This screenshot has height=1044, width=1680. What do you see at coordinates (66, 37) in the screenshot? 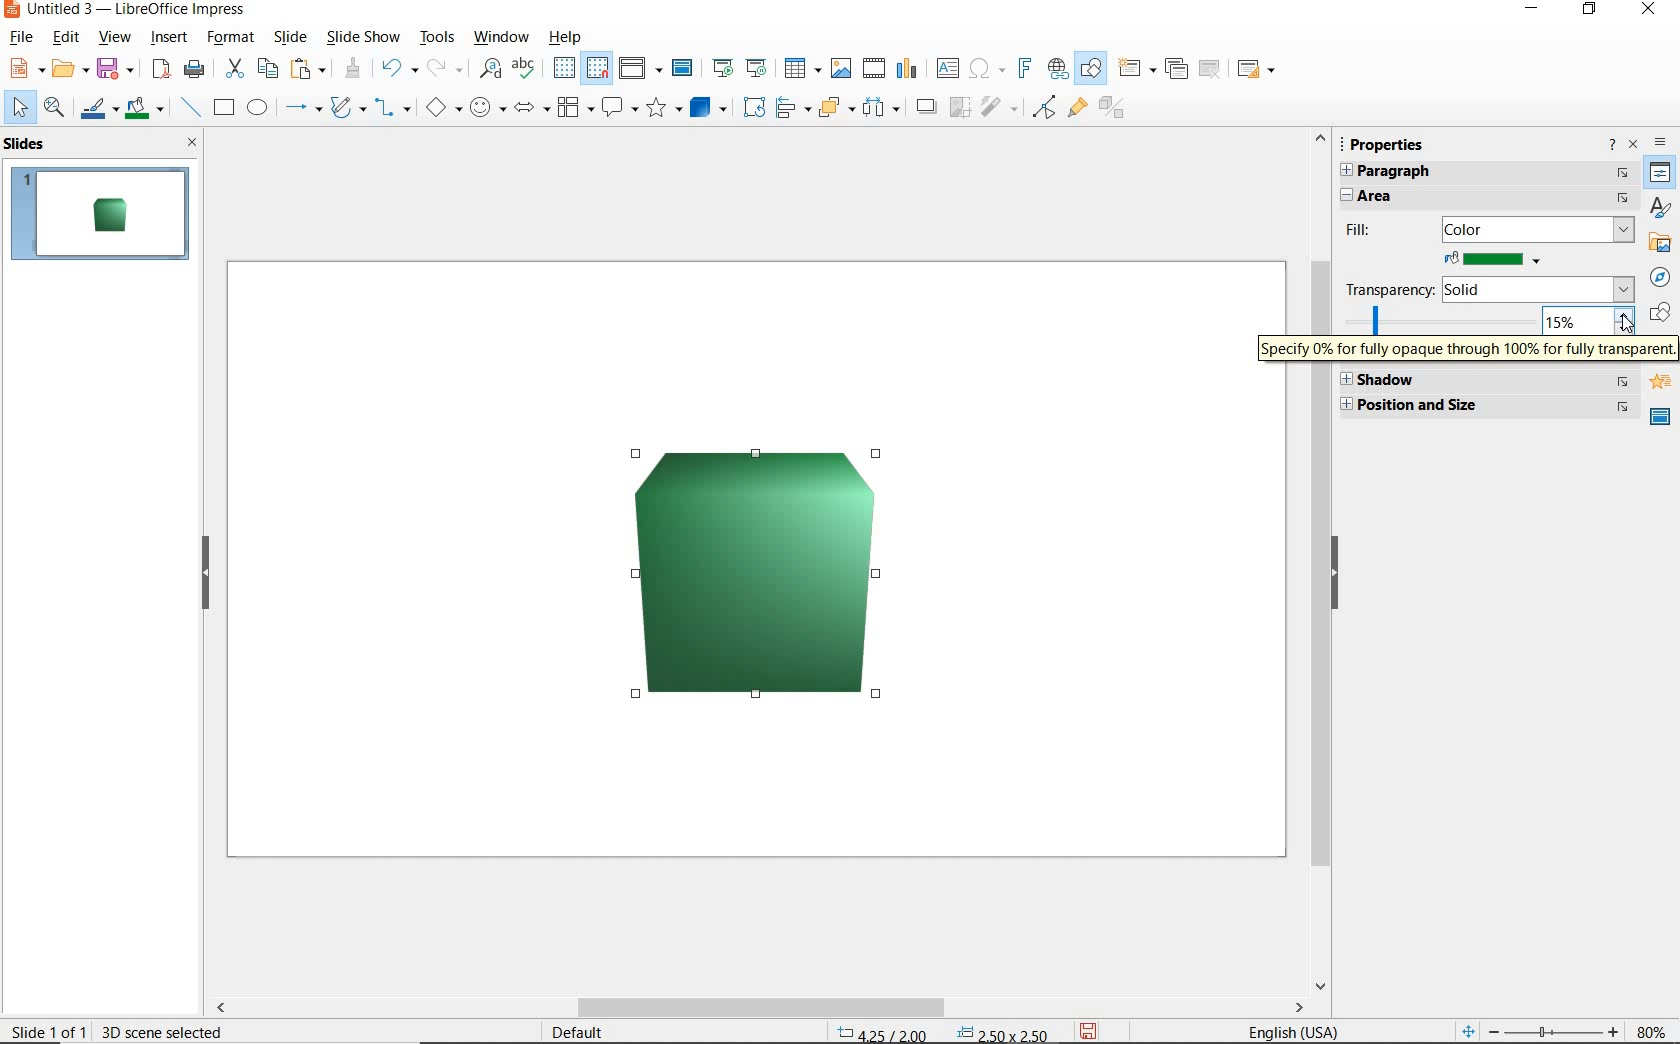
I see `edit` at bounding box center [66, 37].